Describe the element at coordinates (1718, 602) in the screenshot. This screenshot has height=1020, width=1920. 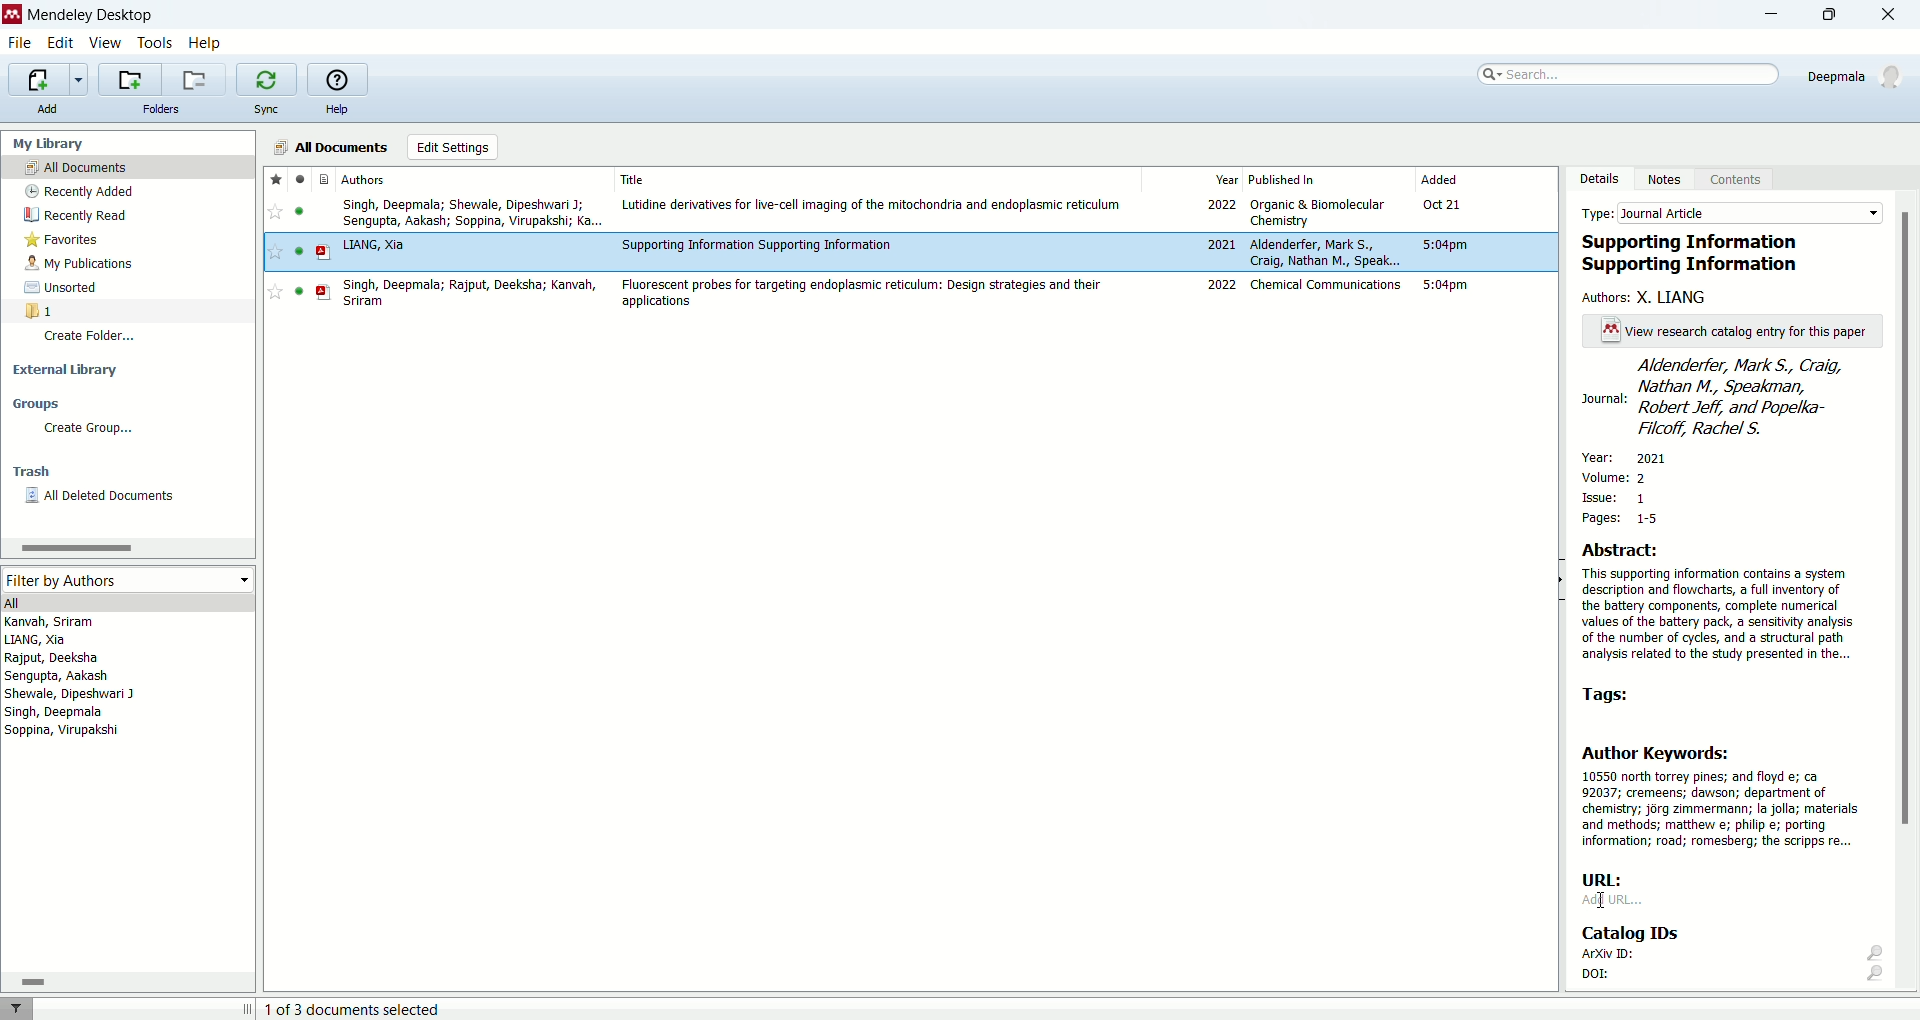
I see `Abstract:This supporting information contains a system description and flowcharts, a full inventory of the battery components, complete numerical values of the battery pack, a sensitivity analysis of the number of cycles, and a structural path analysis related to the study presented in the...` at that location.